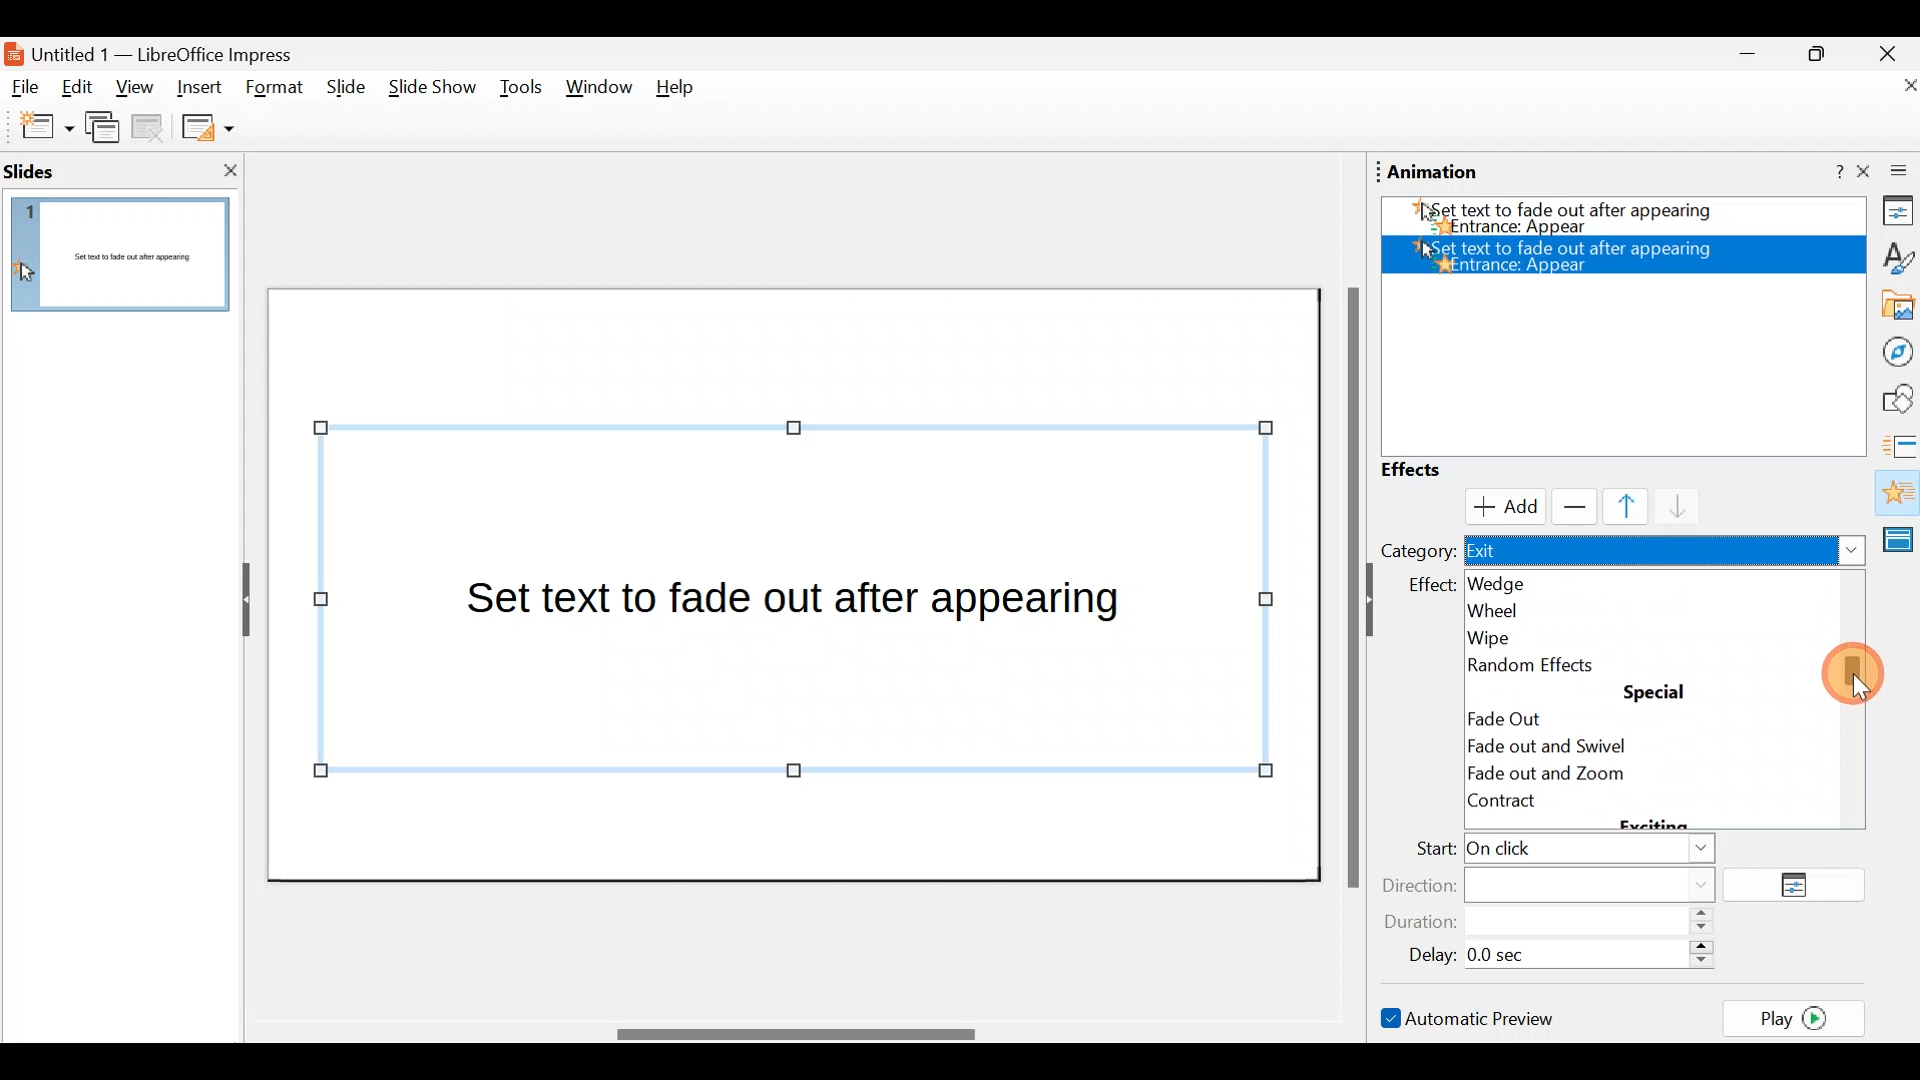 This screenshot has height=1080, width=1920. I want to click on Minimise, so click(1745, 59).